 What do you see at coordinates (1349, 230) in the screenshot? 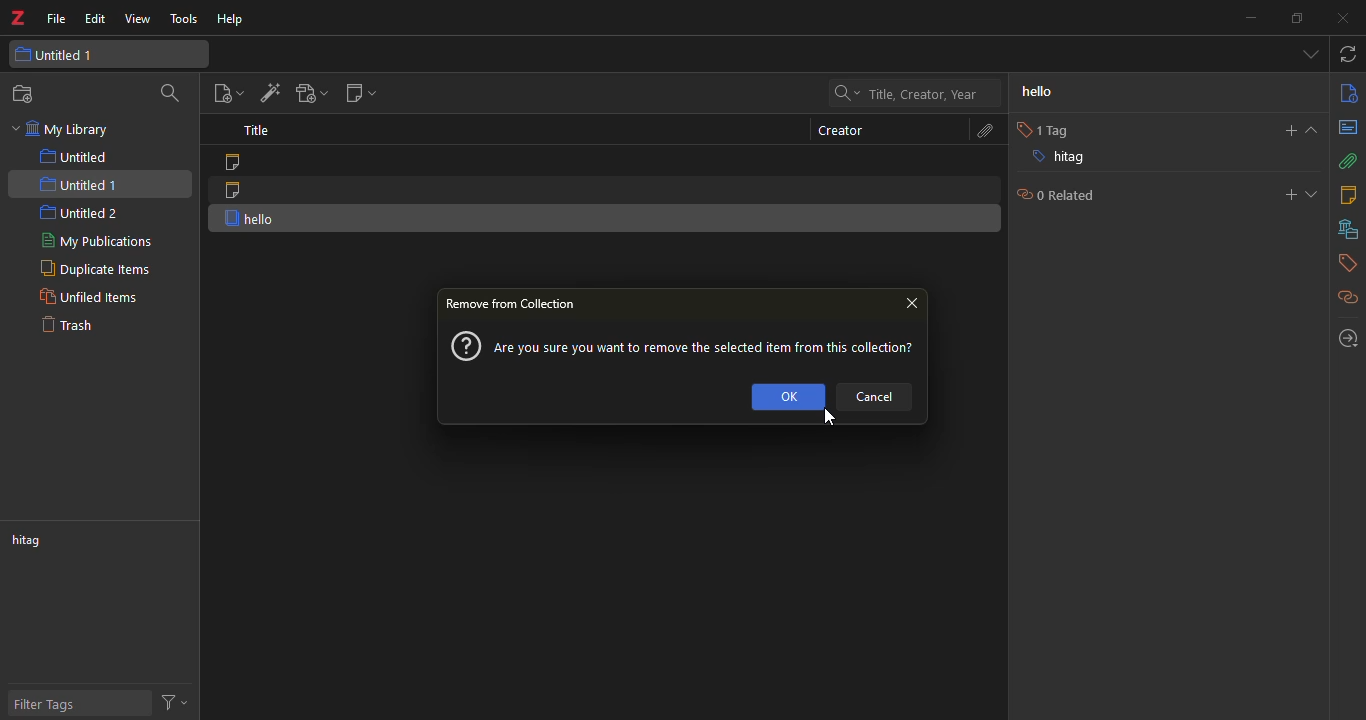
I see `library` at bounding box center [1349, 230].